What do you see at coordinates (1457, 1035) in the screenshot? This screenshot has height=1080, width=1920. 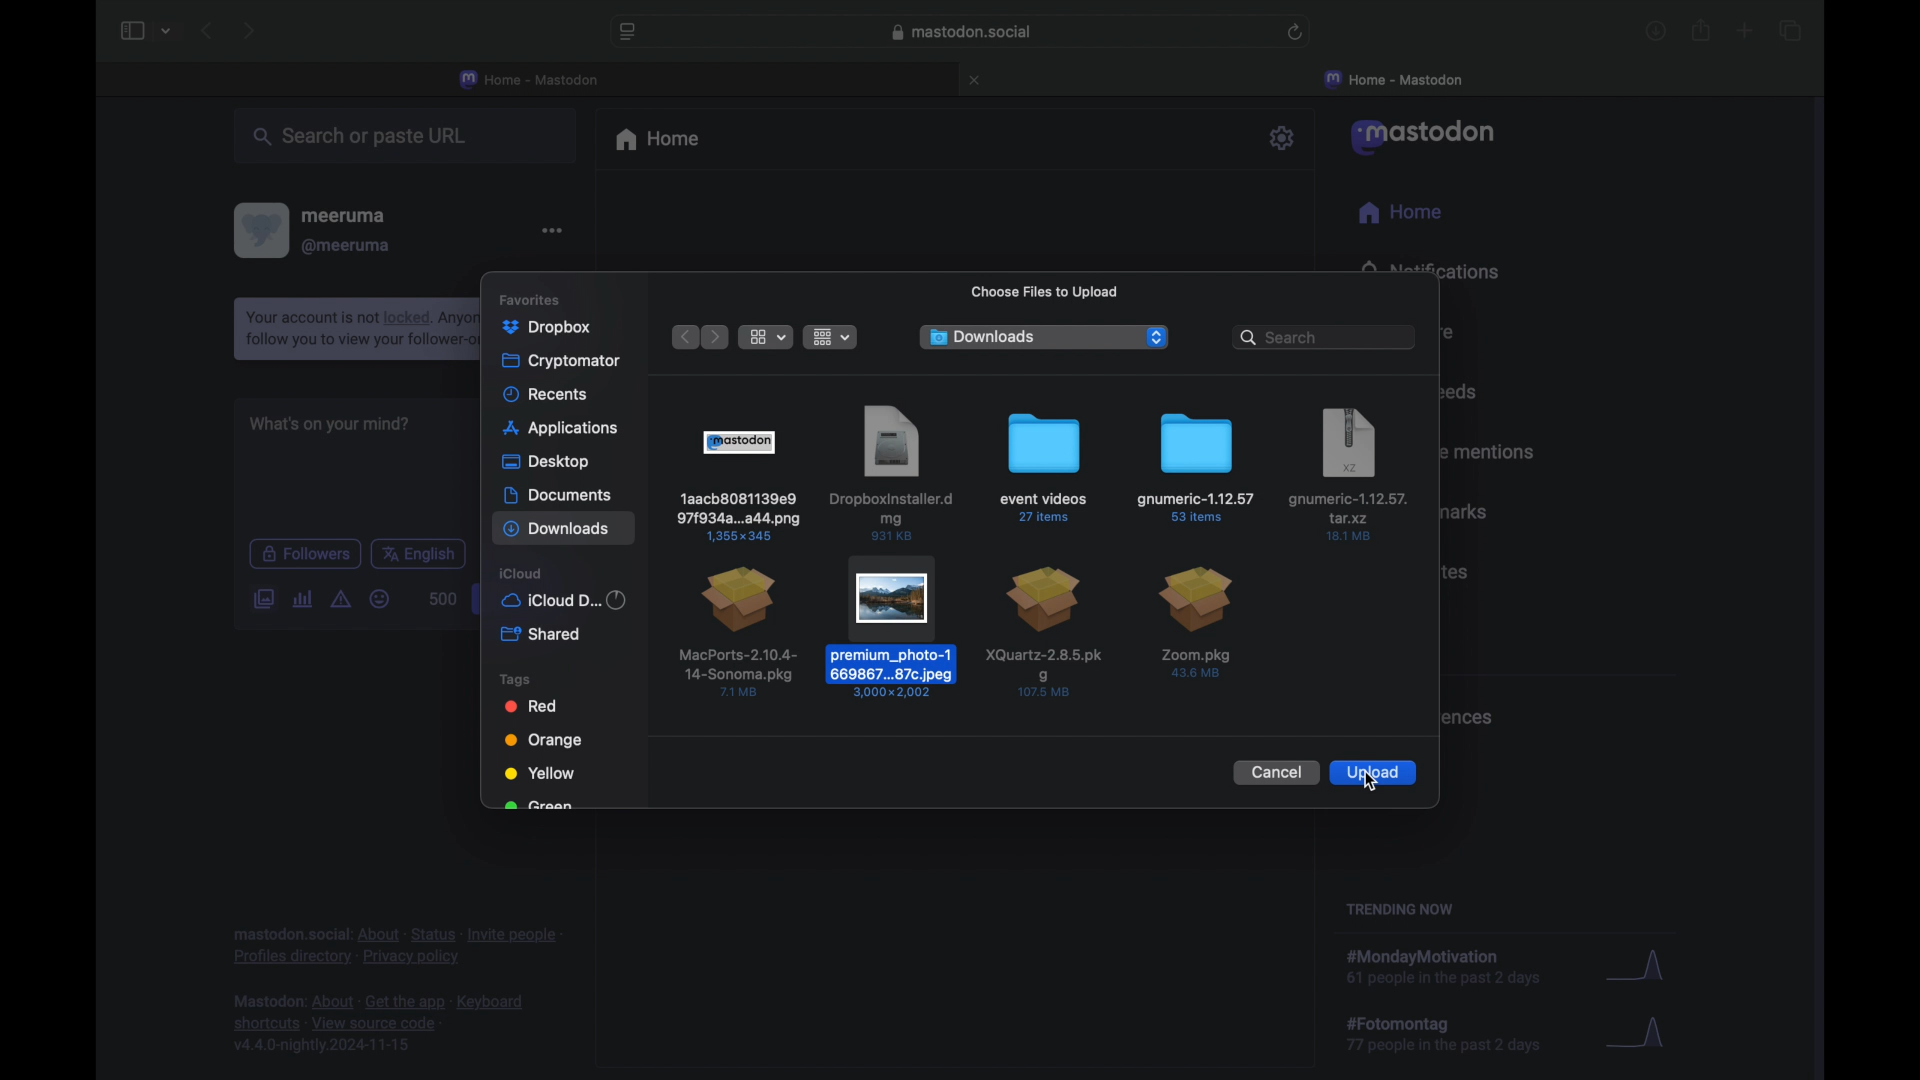 I see `hashtag trend` at bounding box center [1457, 1035].